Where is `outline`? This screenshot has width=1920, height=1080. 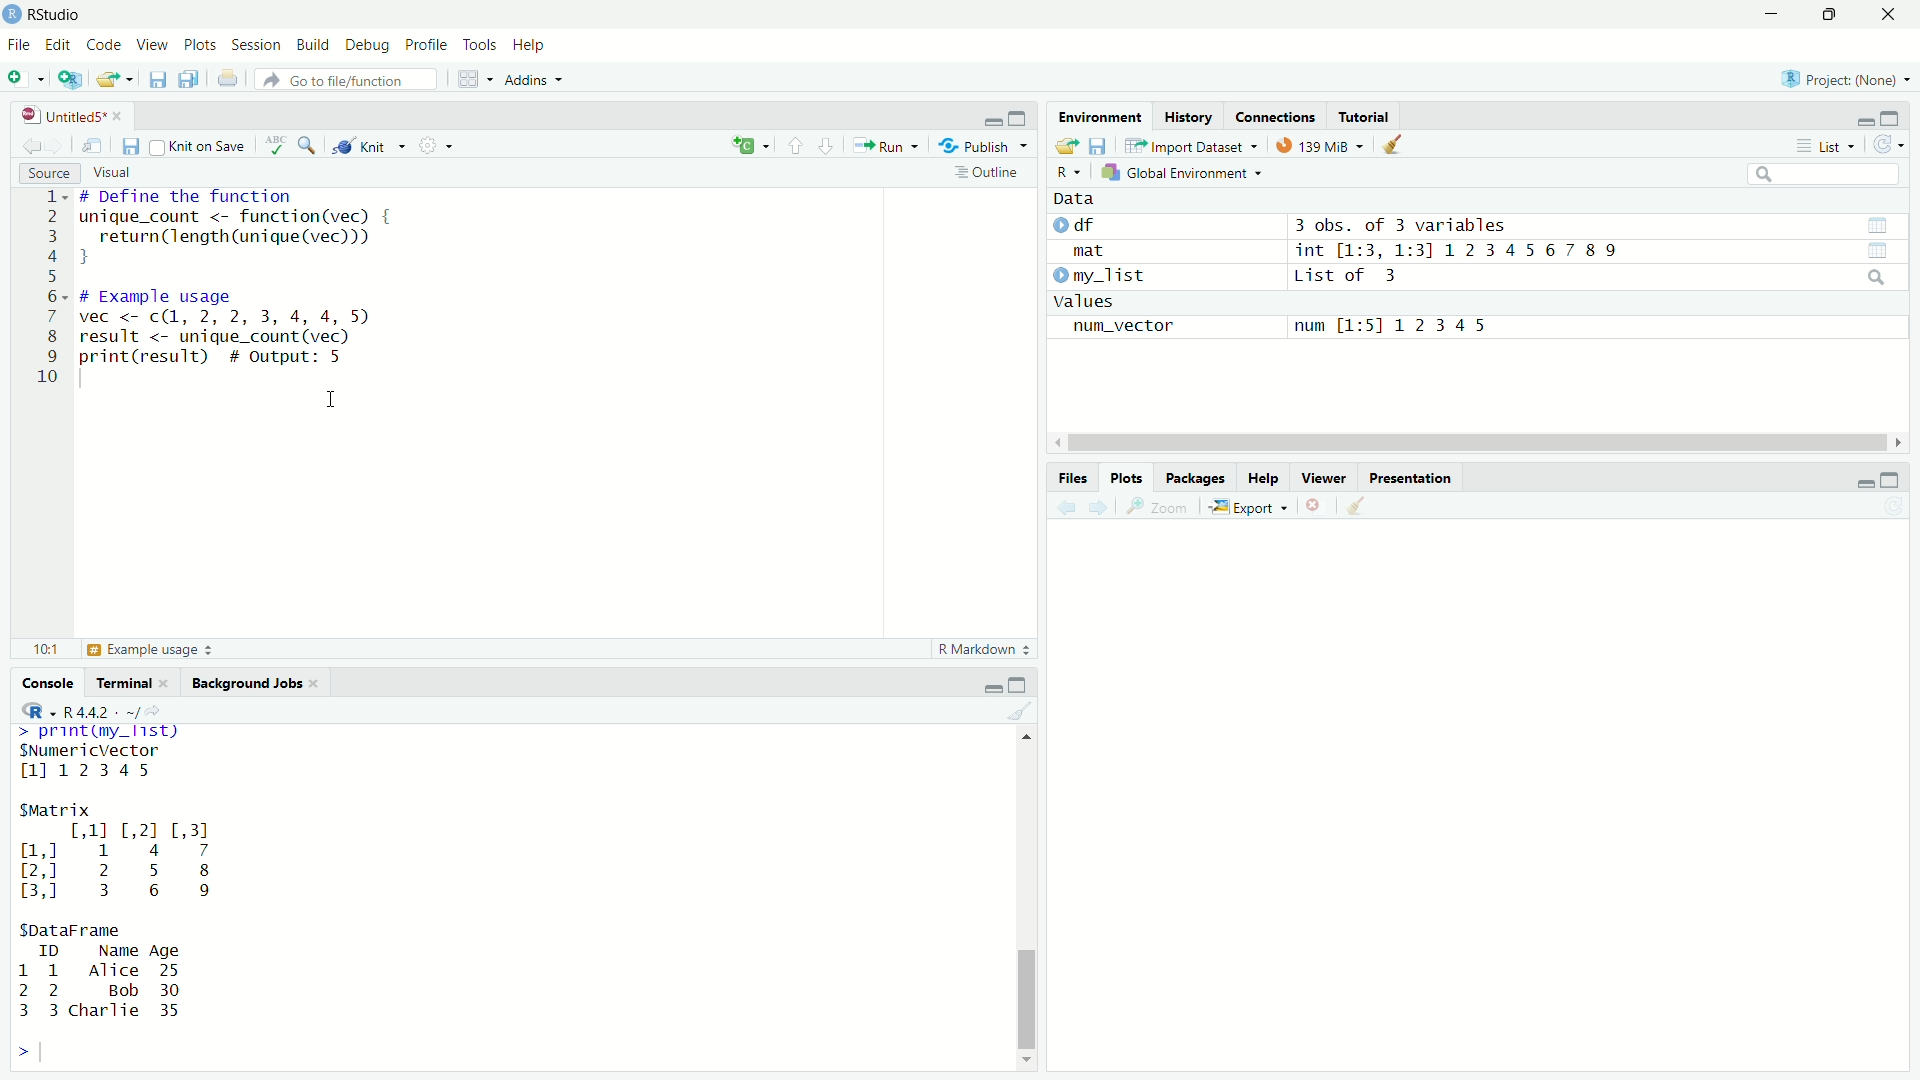 outline is located at coordinates (992, 173).